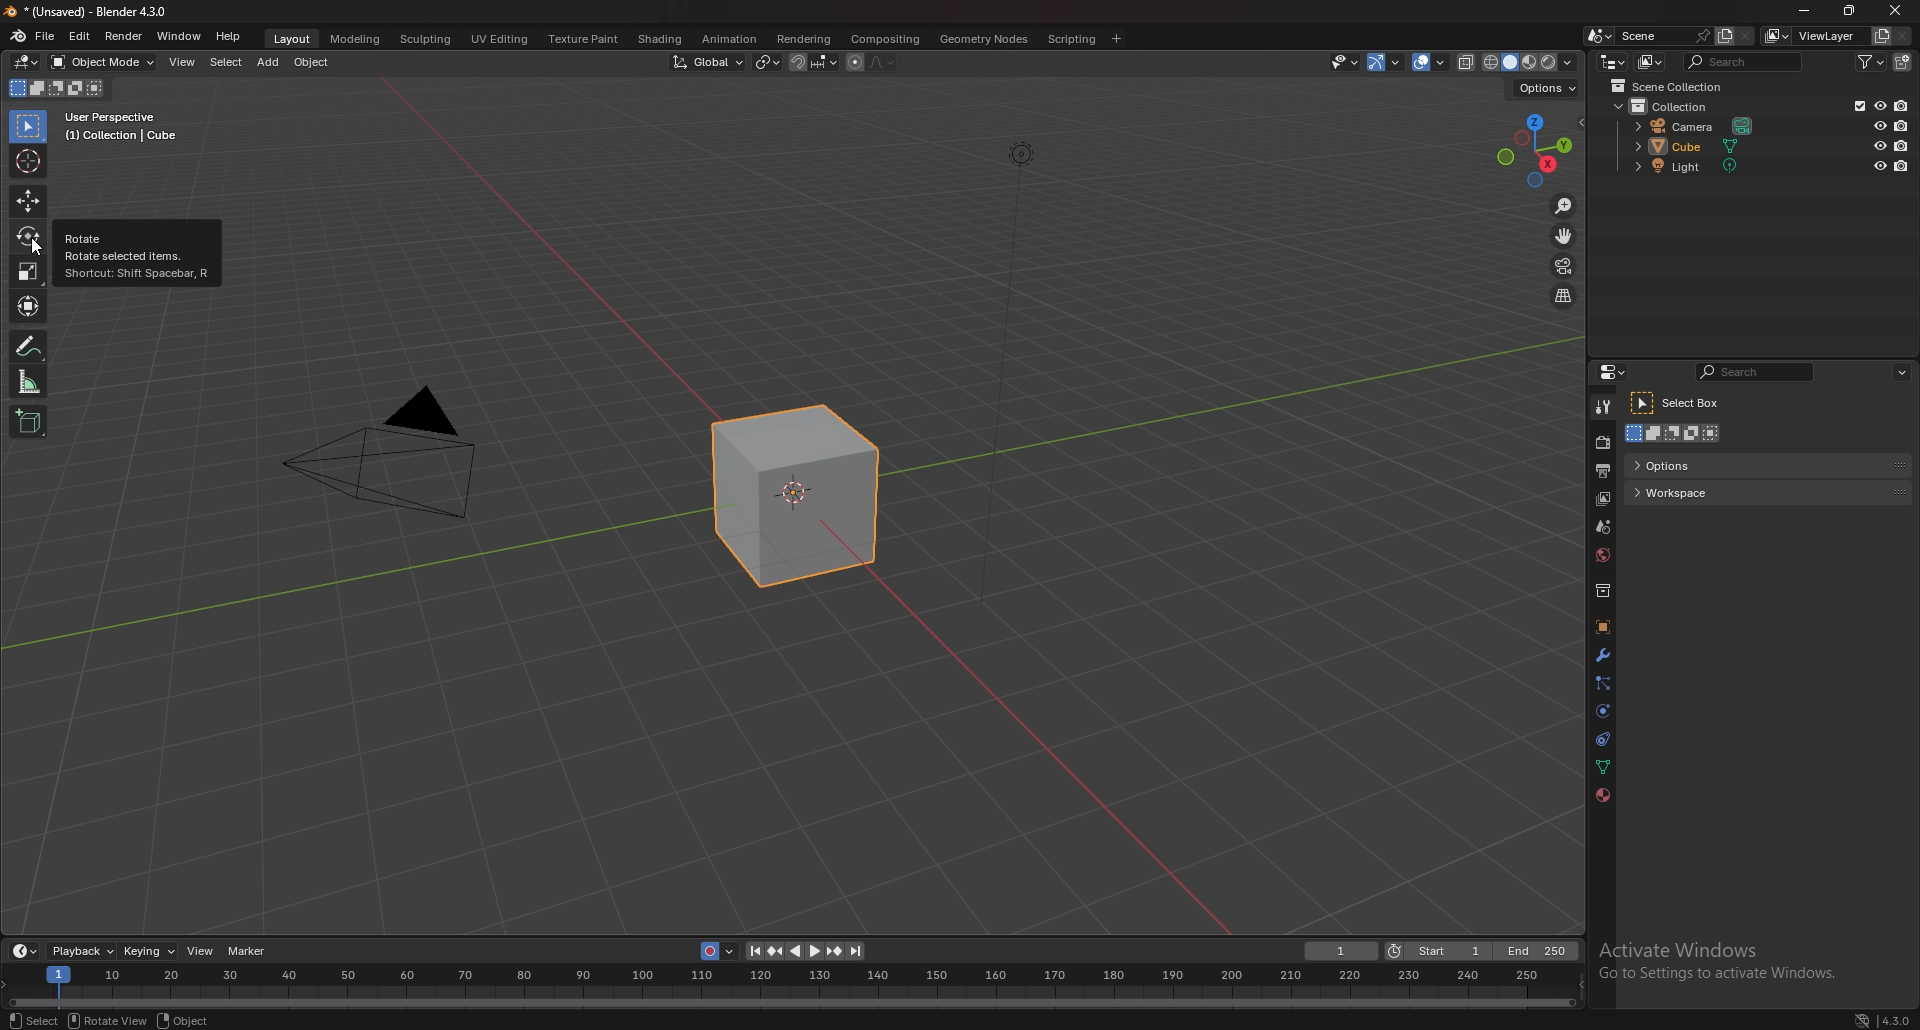 The image size is (1920, 1030). What do you see at coordinates (720, 951) in the screenshot?
I see `auto key recording` at bounding box center [720, 951].